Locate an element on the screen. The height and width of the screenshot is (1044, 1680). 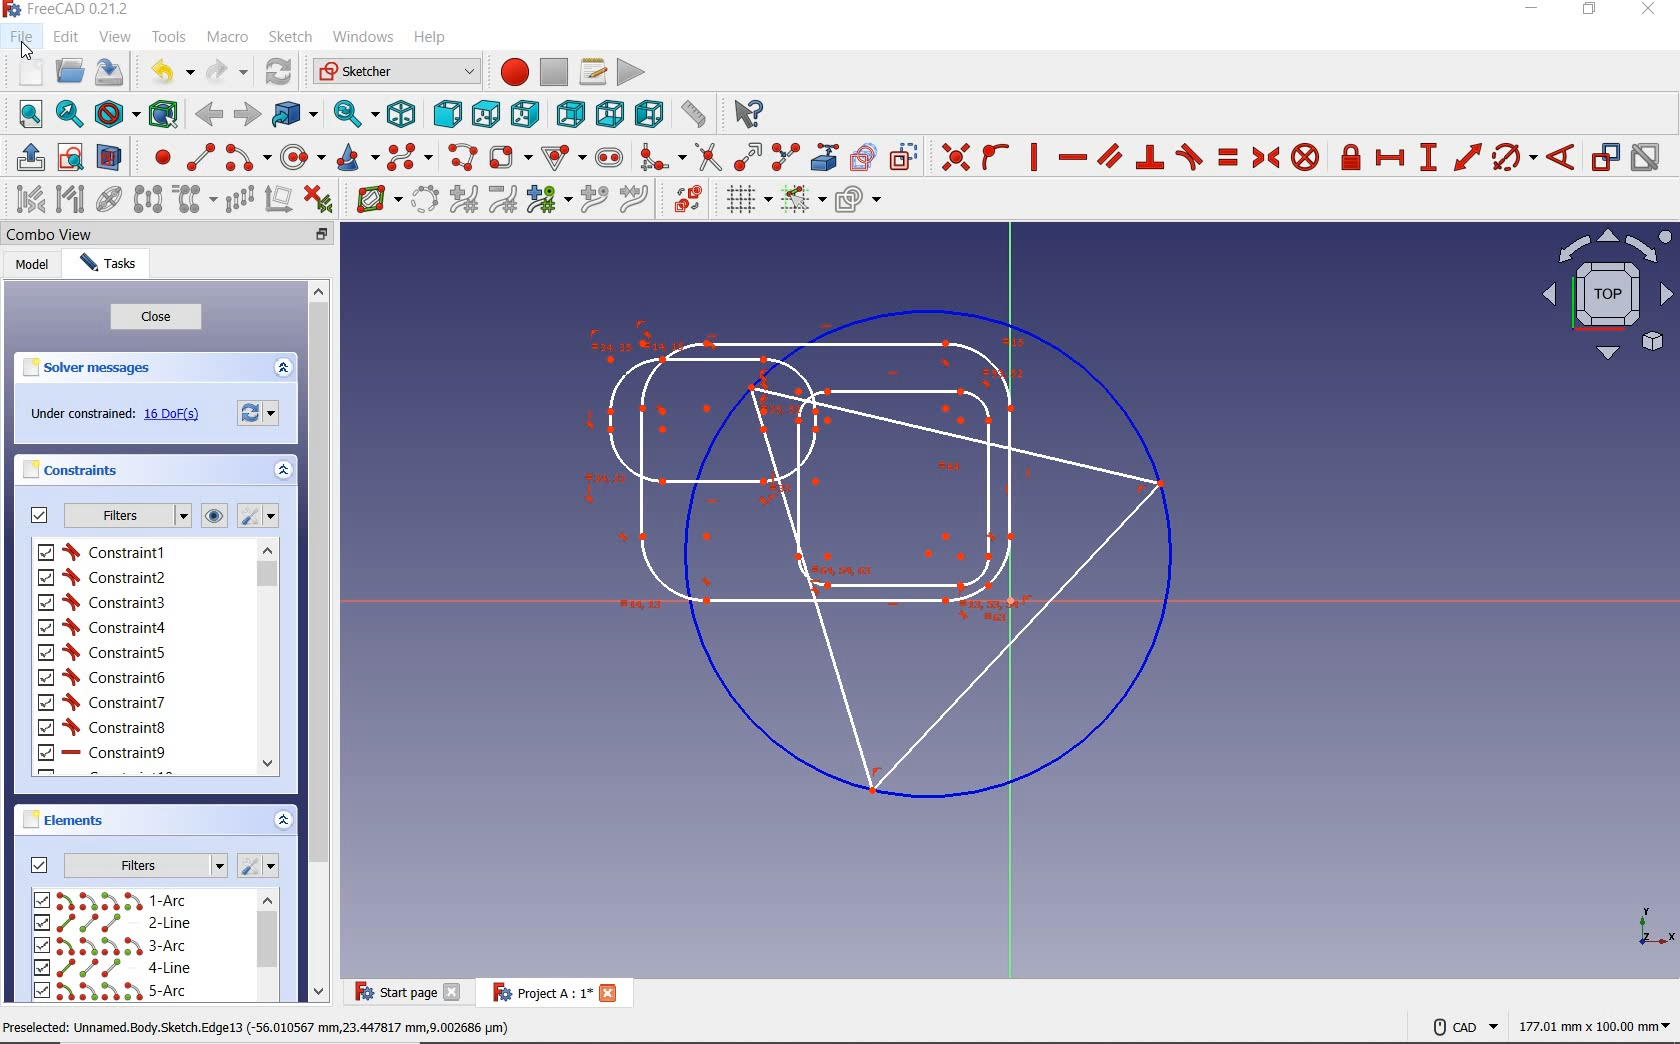
forces recomputation of active document is located at coordinates (259, 412).